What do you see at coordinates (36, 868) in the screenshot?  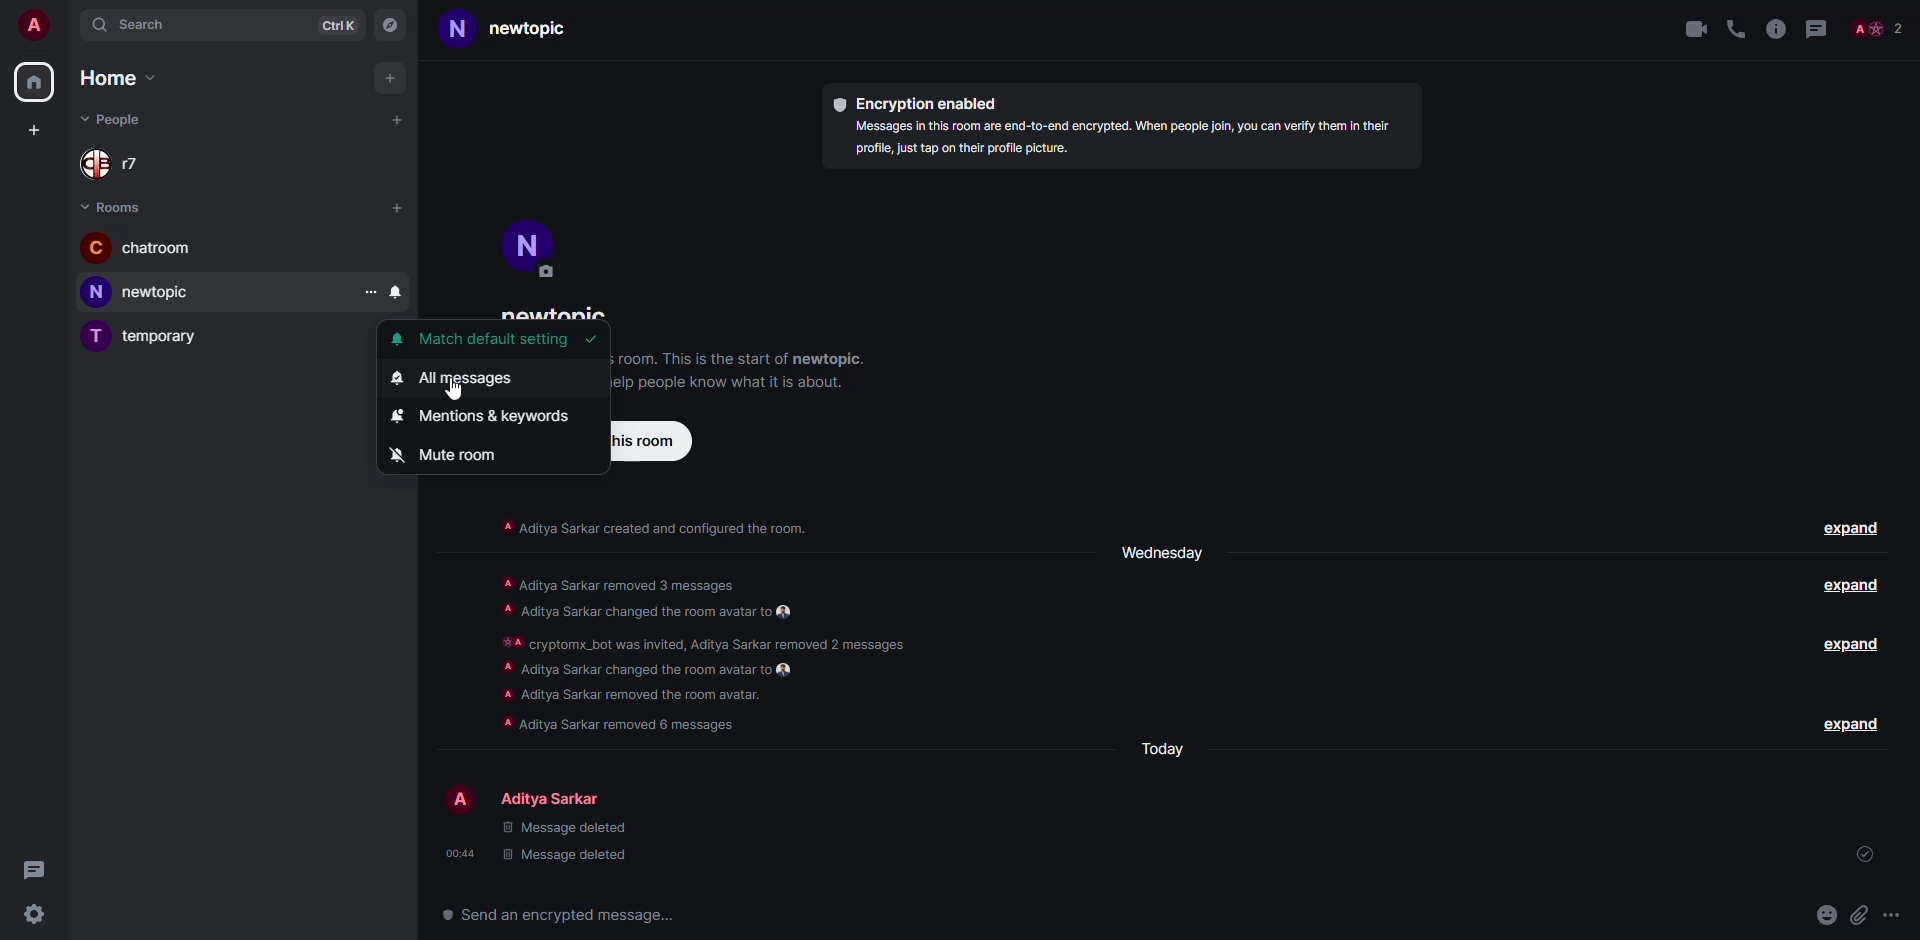 I see `threads` at bounding box center [36, 868].